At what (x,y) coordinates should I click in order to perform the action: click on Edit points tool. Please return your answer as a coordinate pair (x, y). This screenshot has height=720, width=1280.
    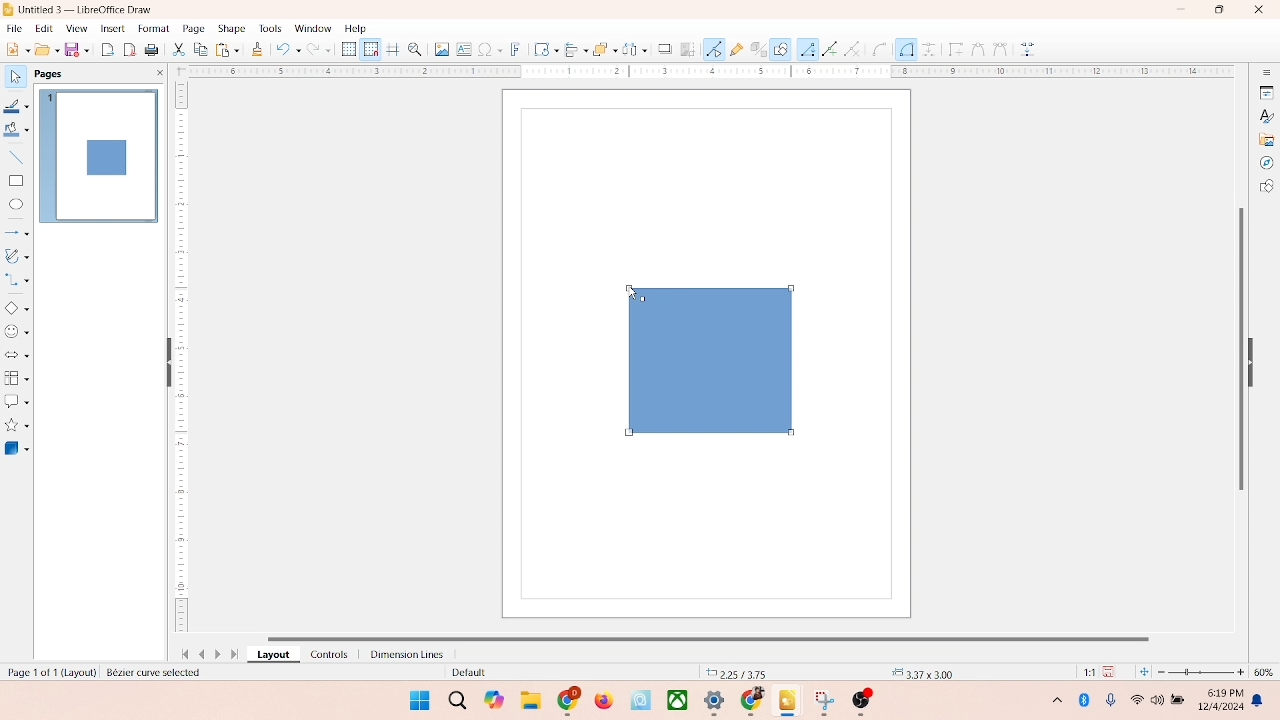
    Looking at the image, I should click on (953, 48).